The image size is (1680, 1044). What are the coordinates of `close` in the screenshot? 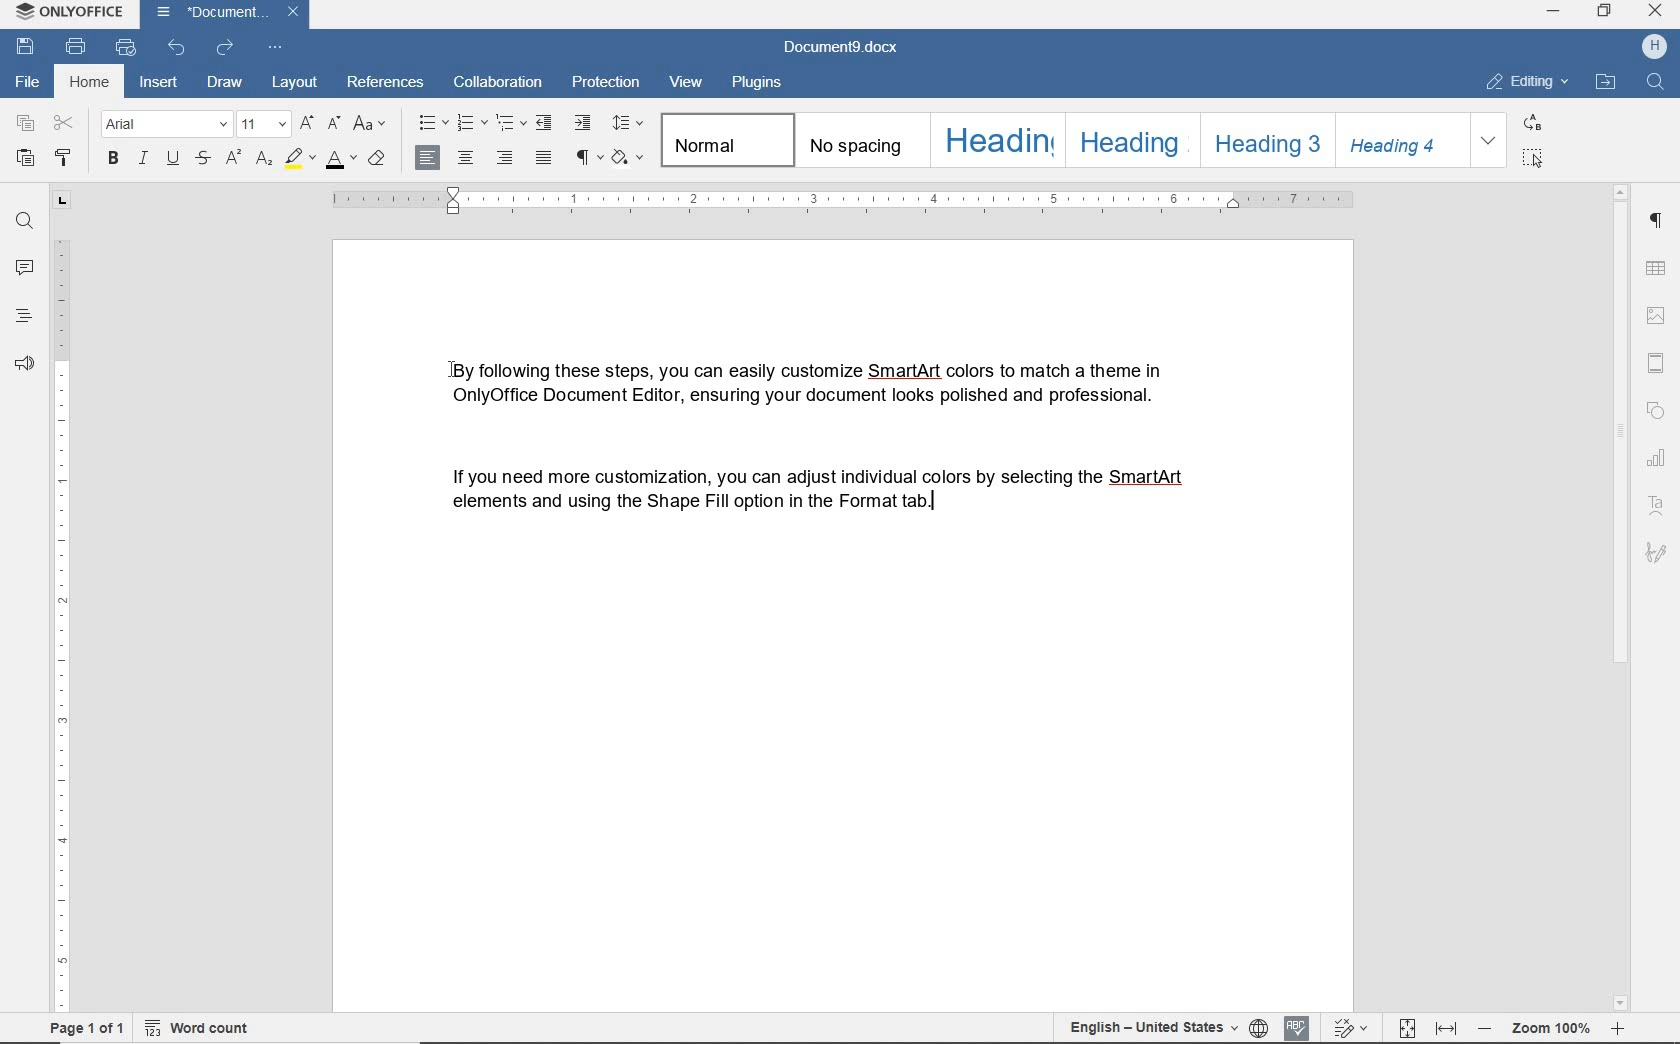 It's located at (294, 14).